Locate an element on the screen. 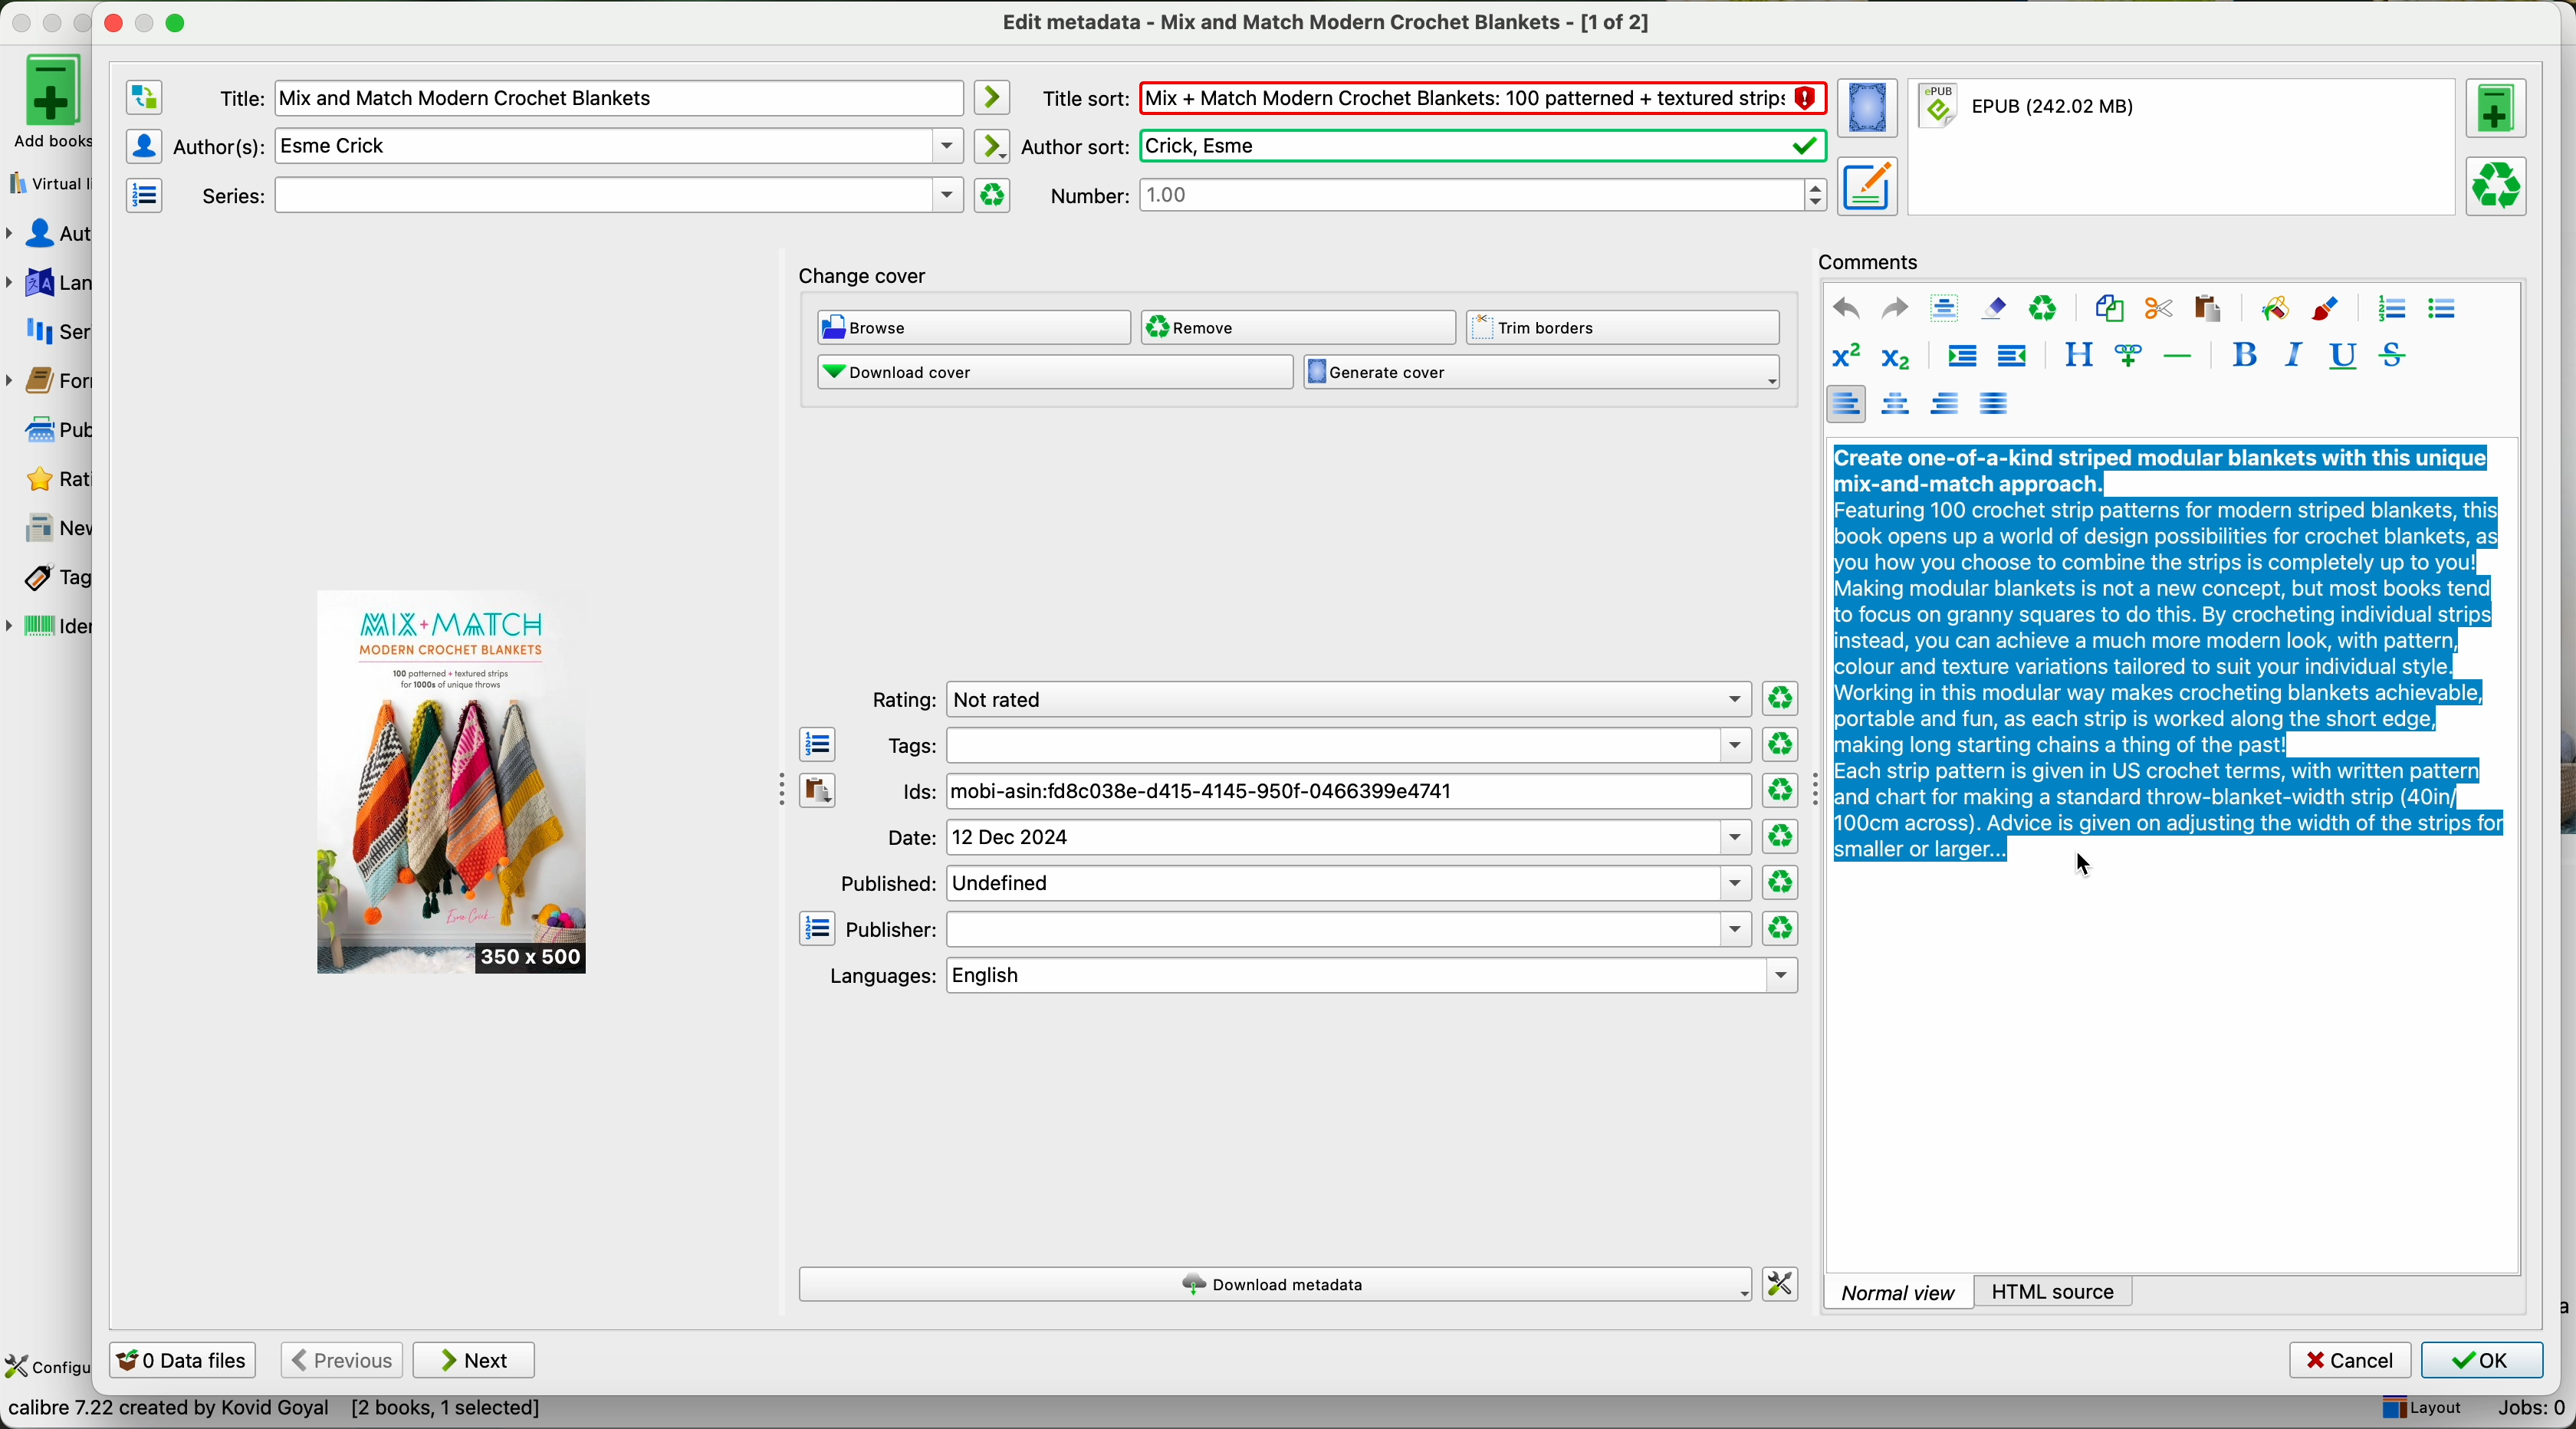 Image resolution: width=2576 pixels, height=1429 pixels. style the selected text block is located at coordinates (2077, 356).